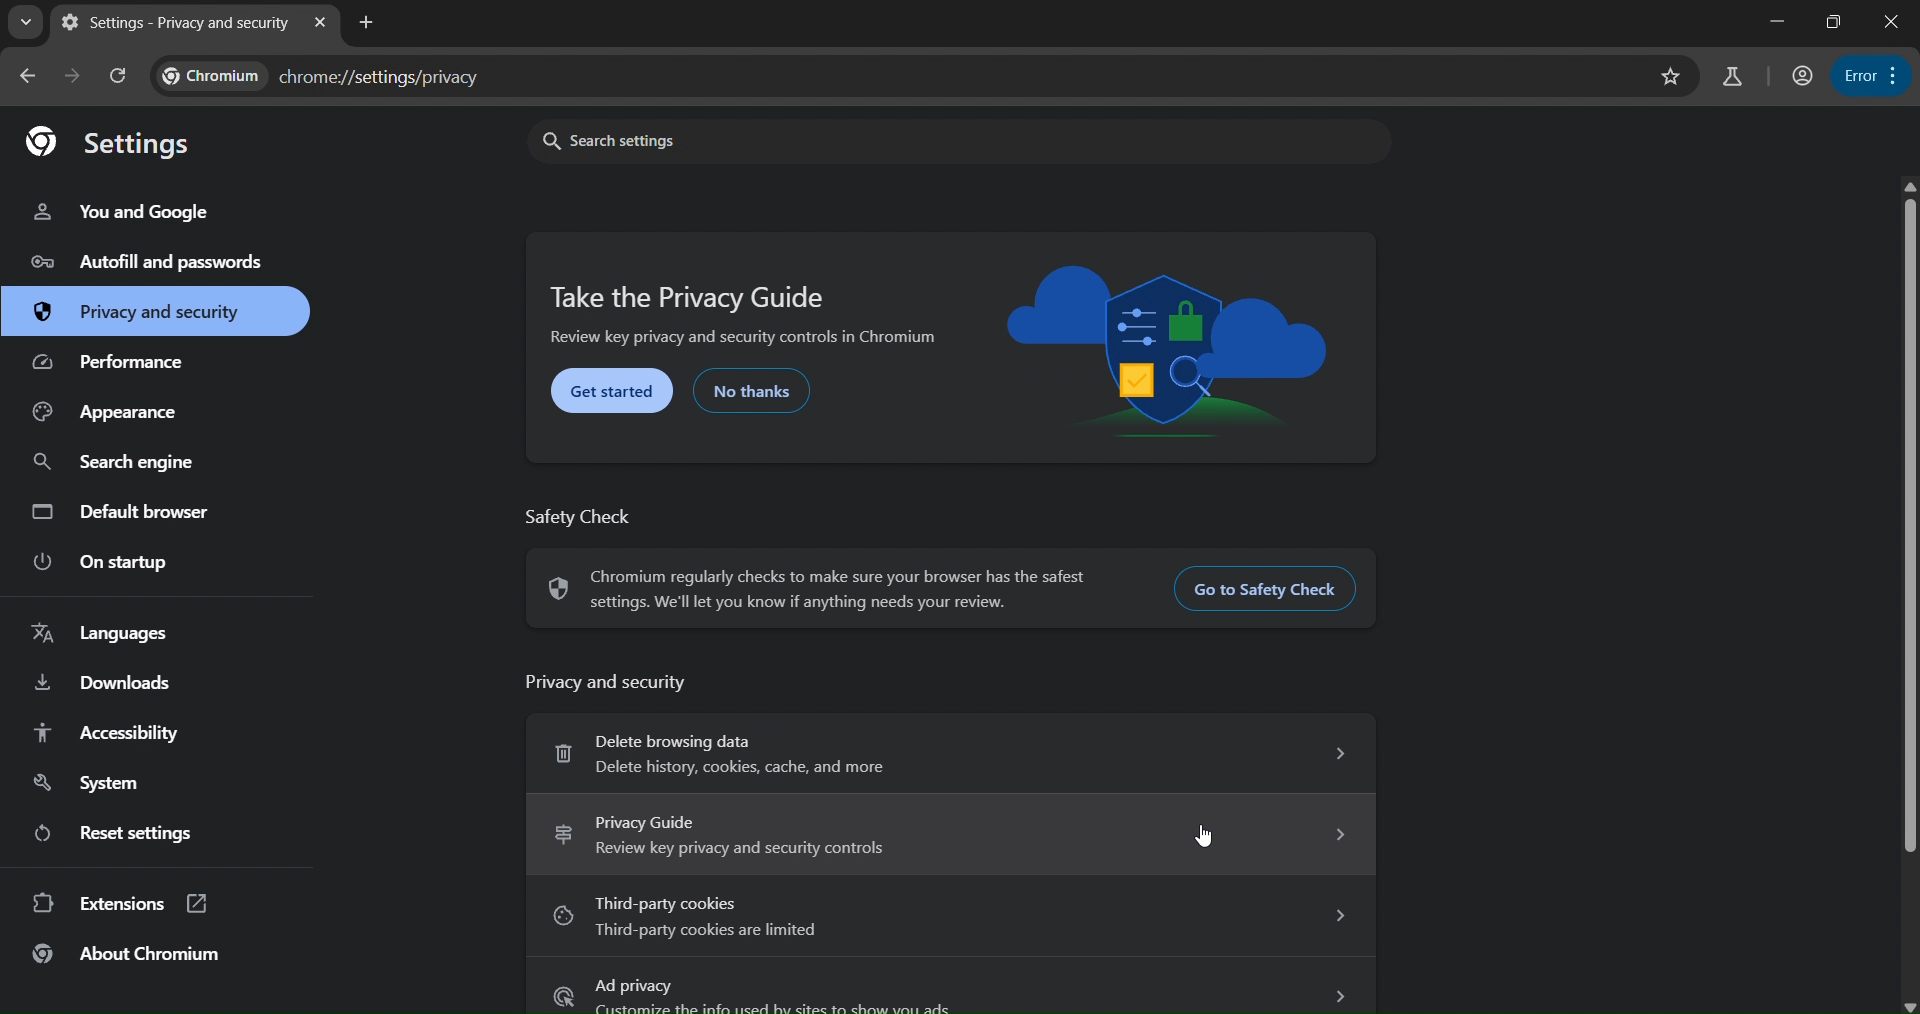 This screenshot has height=1014, width=1920. I want to click on menu, so click(1872, 76).